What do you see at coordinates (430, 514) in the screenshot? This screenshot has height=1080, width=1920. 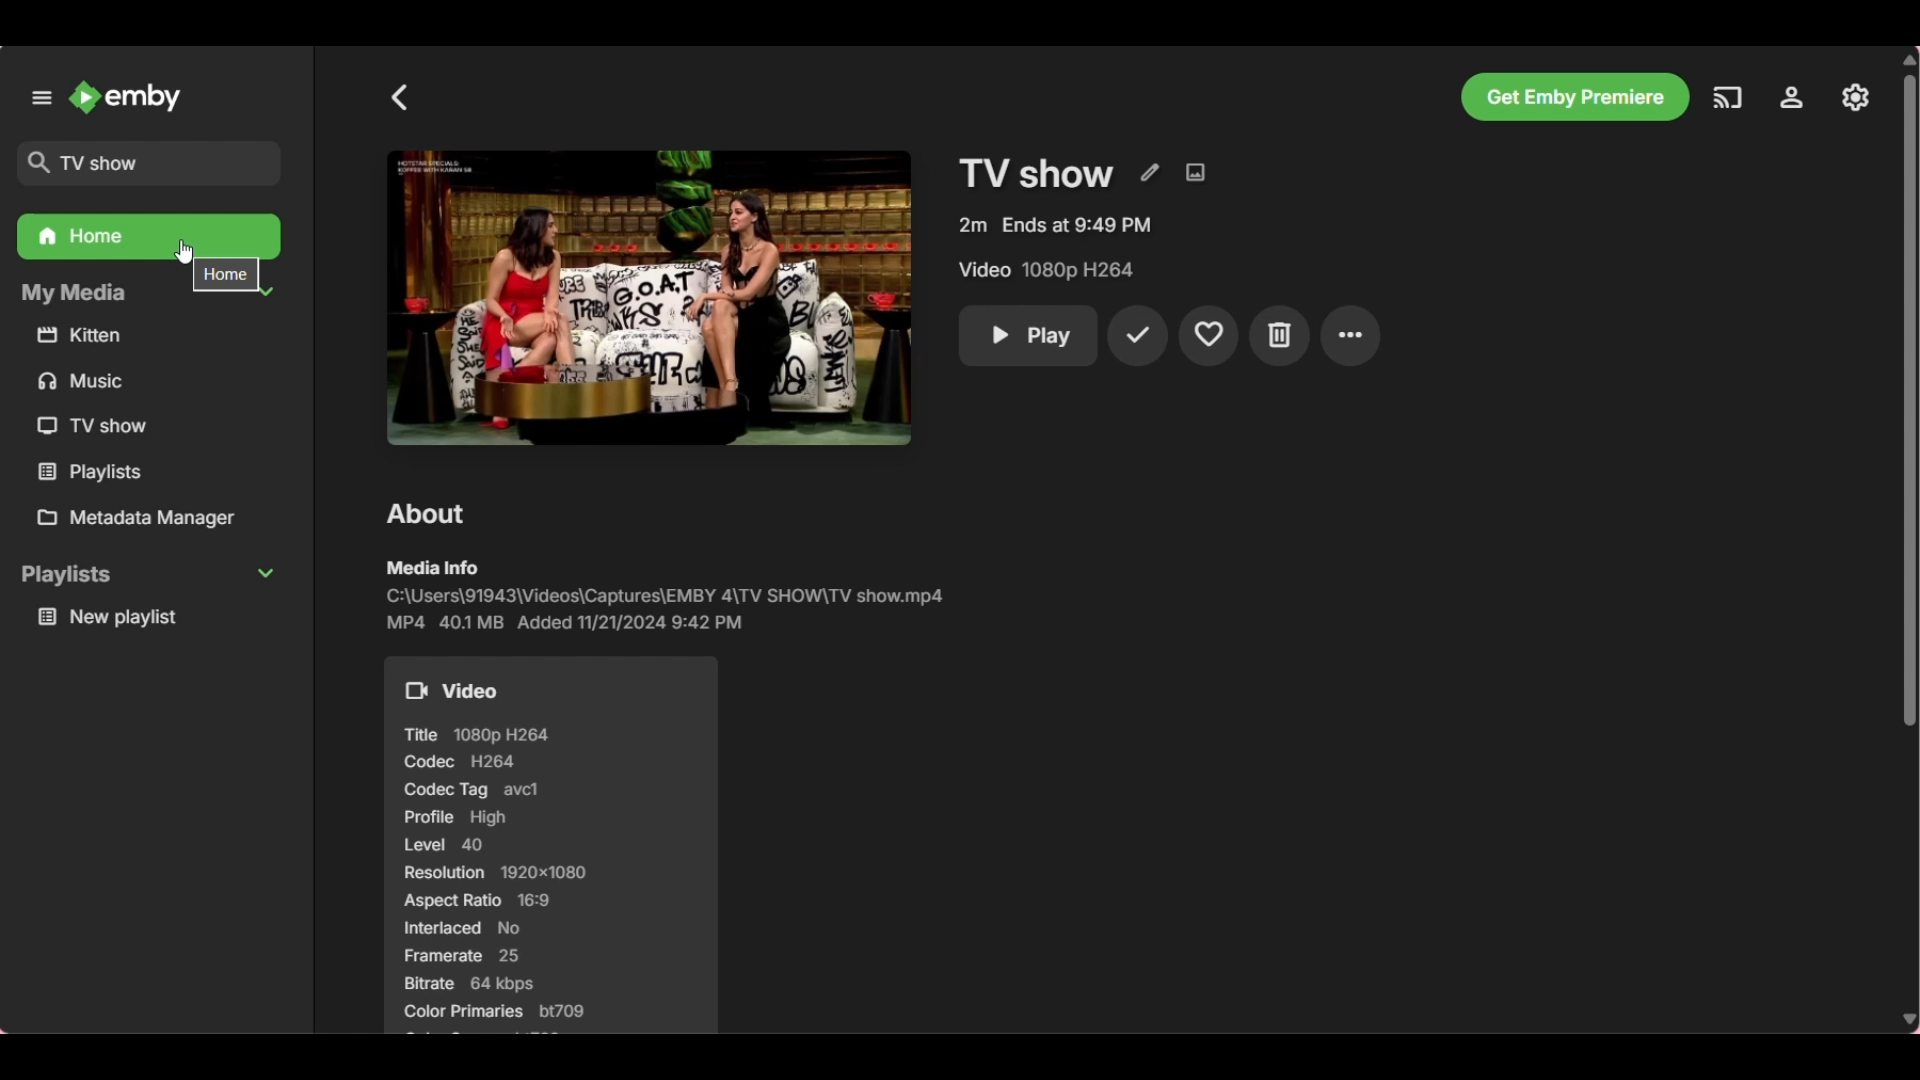 I see `About` at bounding box center [430, 514].